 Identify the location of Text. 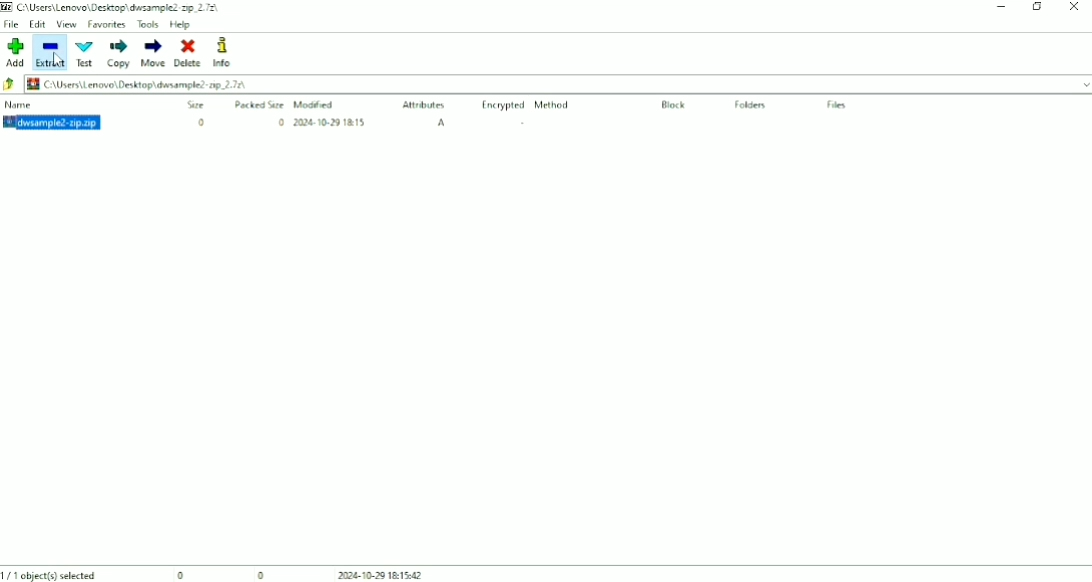
(85, 54).